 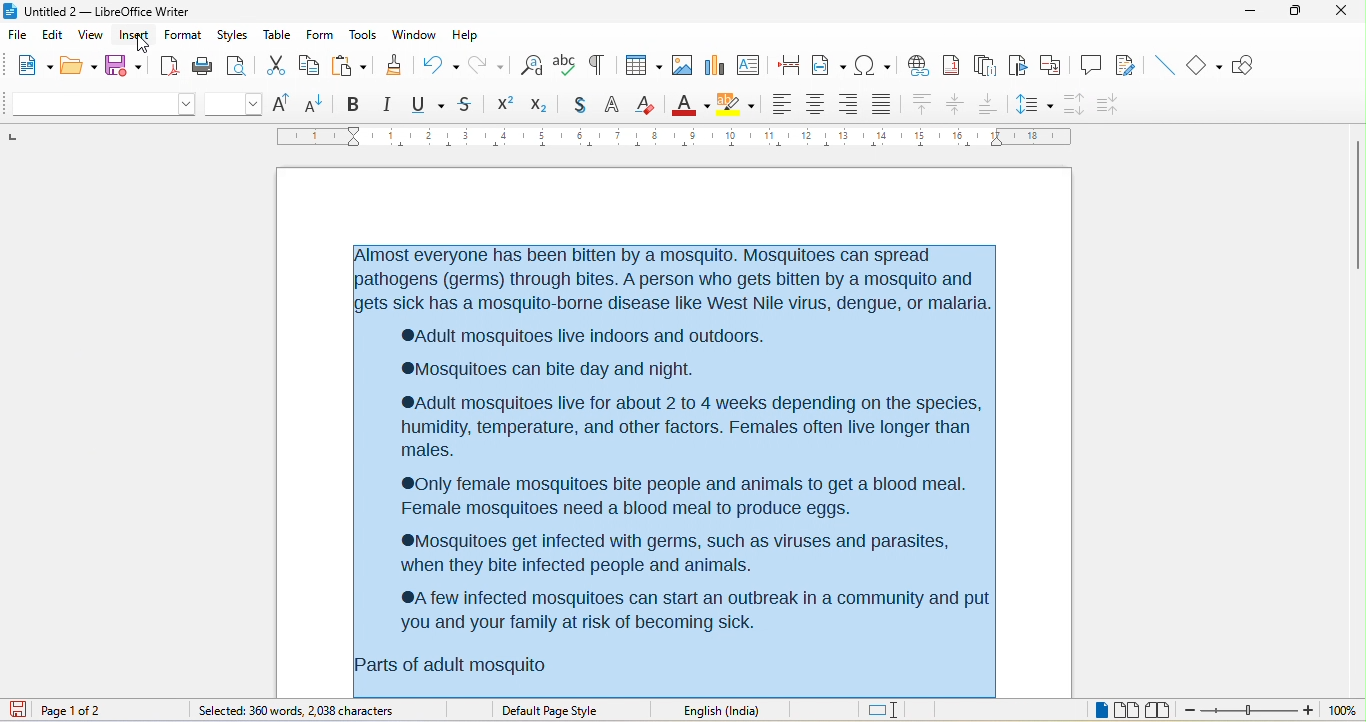 I want to click on window, so click(x=414, y=34).